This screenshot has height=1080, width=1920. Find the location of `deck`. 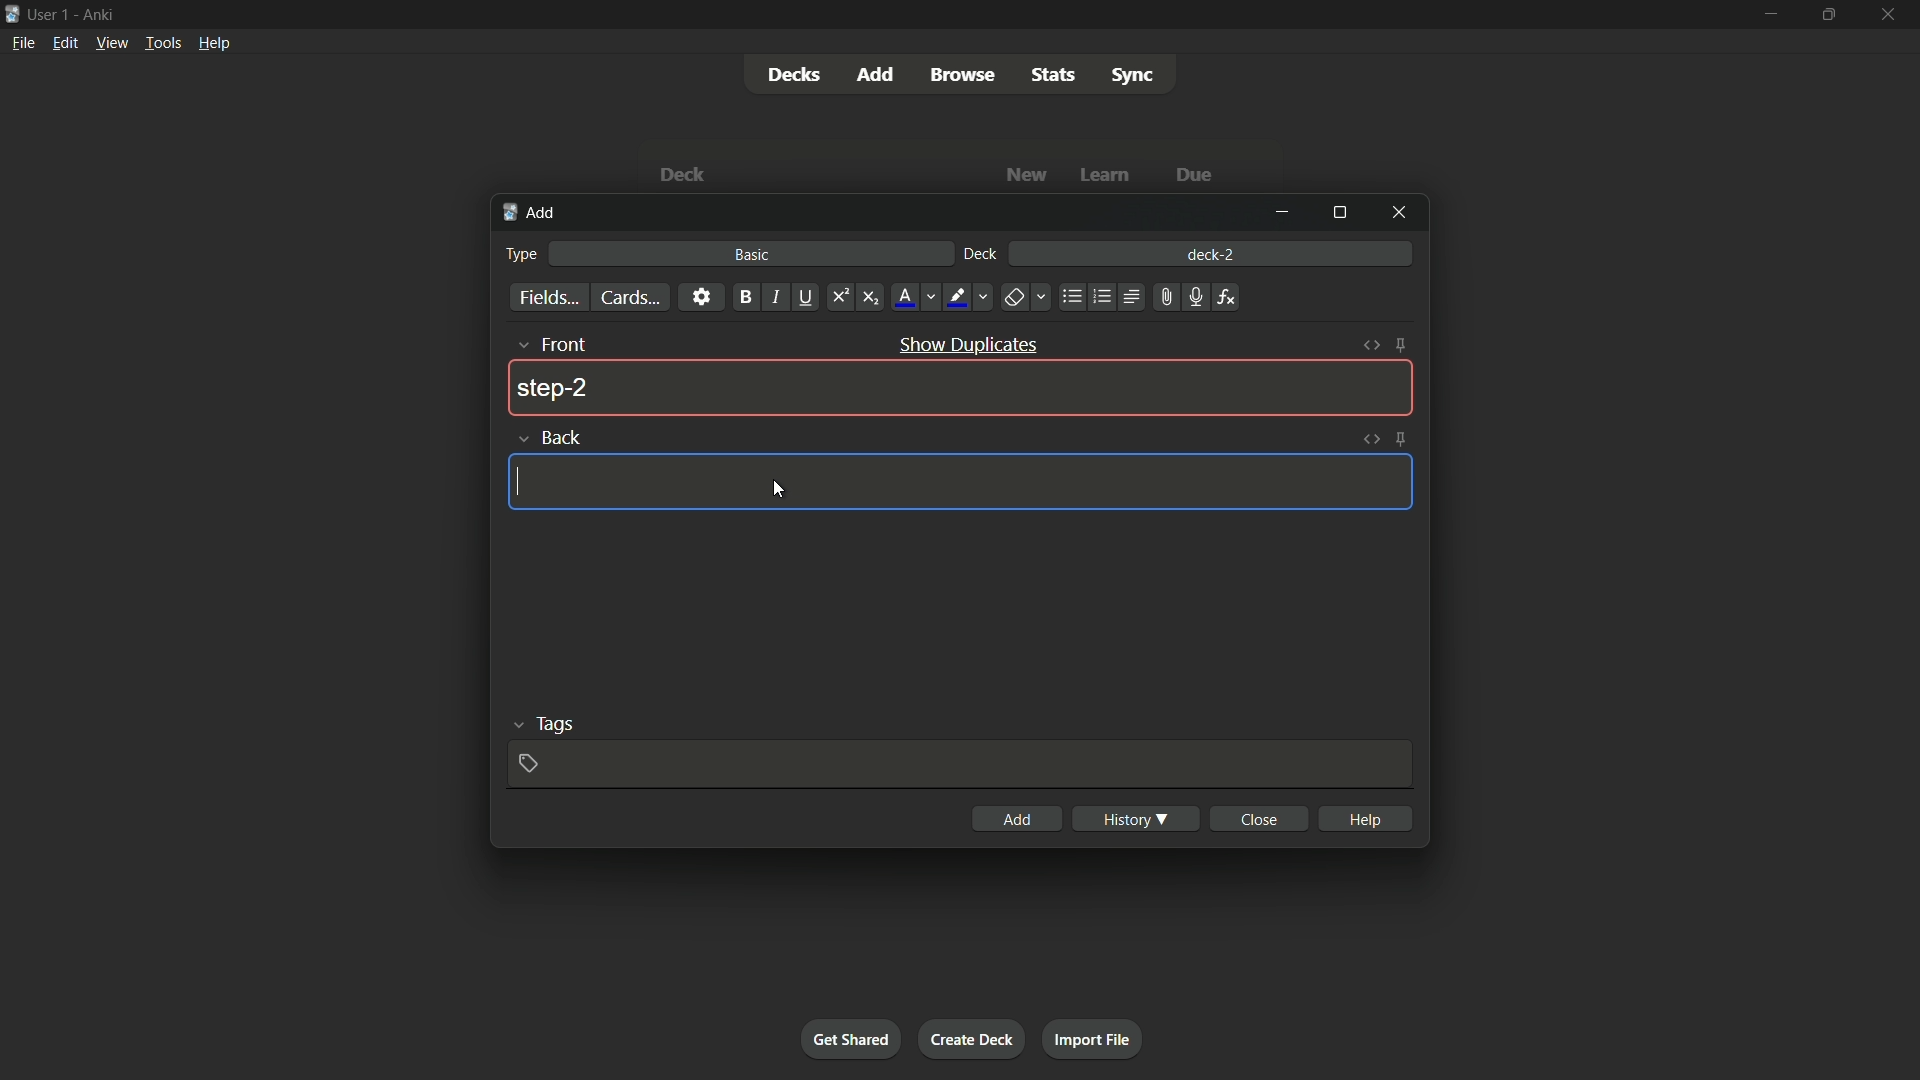

deck is located at coordinates (983, 255).